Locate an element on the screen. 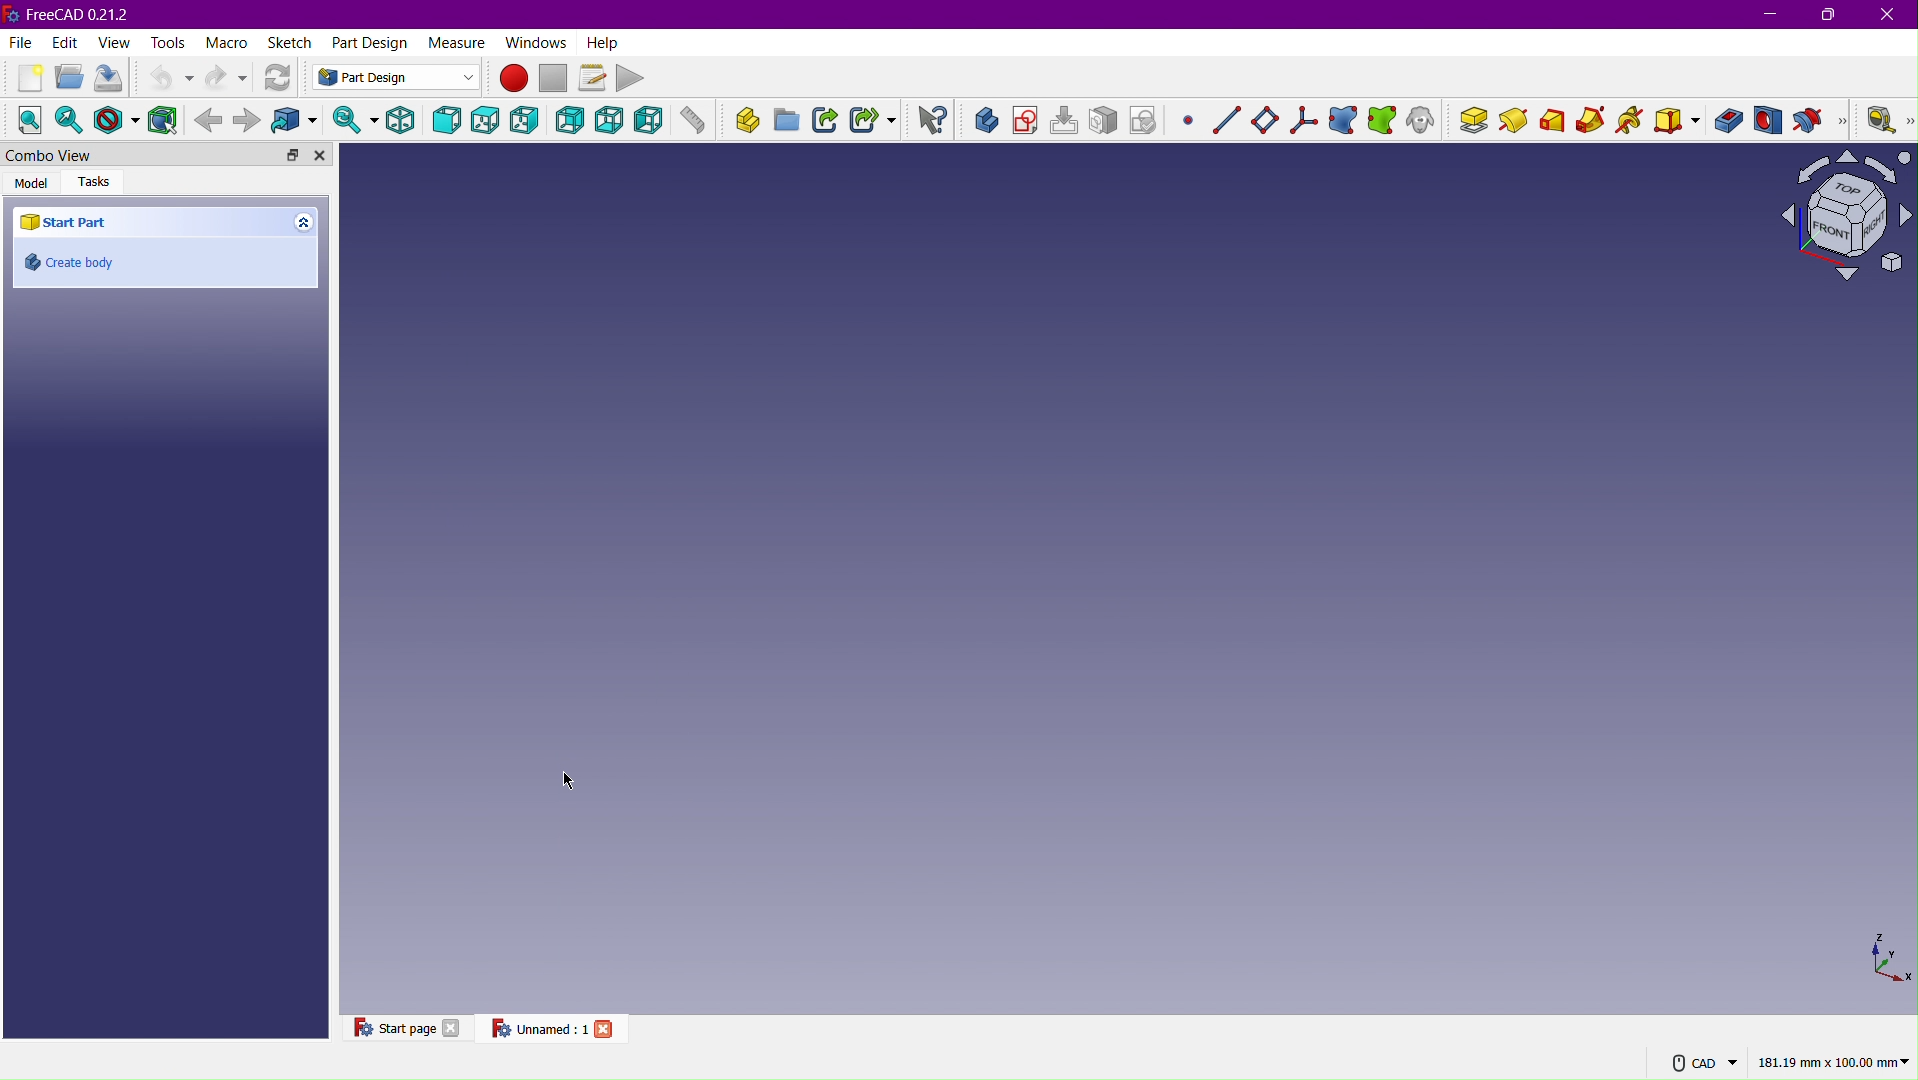 This screenshot has width=1918, height=1080. Macro Recording is located at coordinates (510, 79).